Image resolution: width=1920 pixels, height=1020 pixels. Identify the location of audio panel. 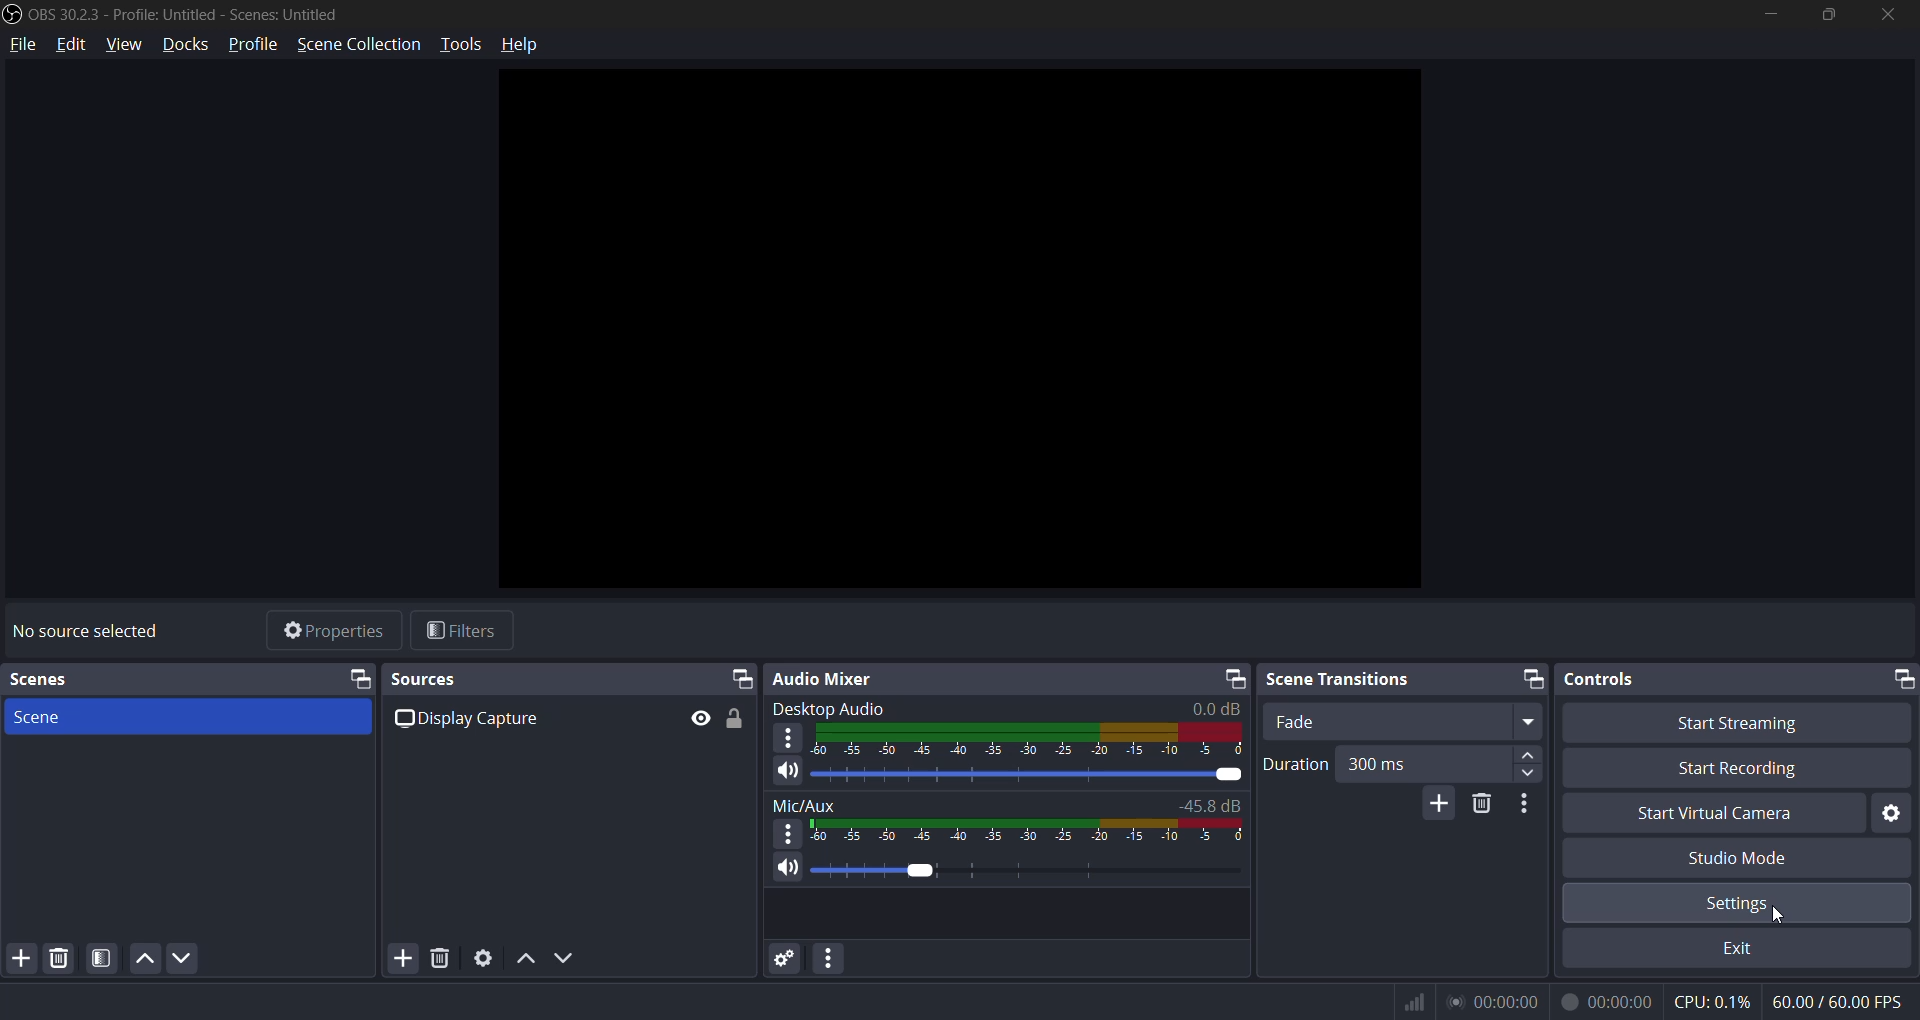
(1031, 739).